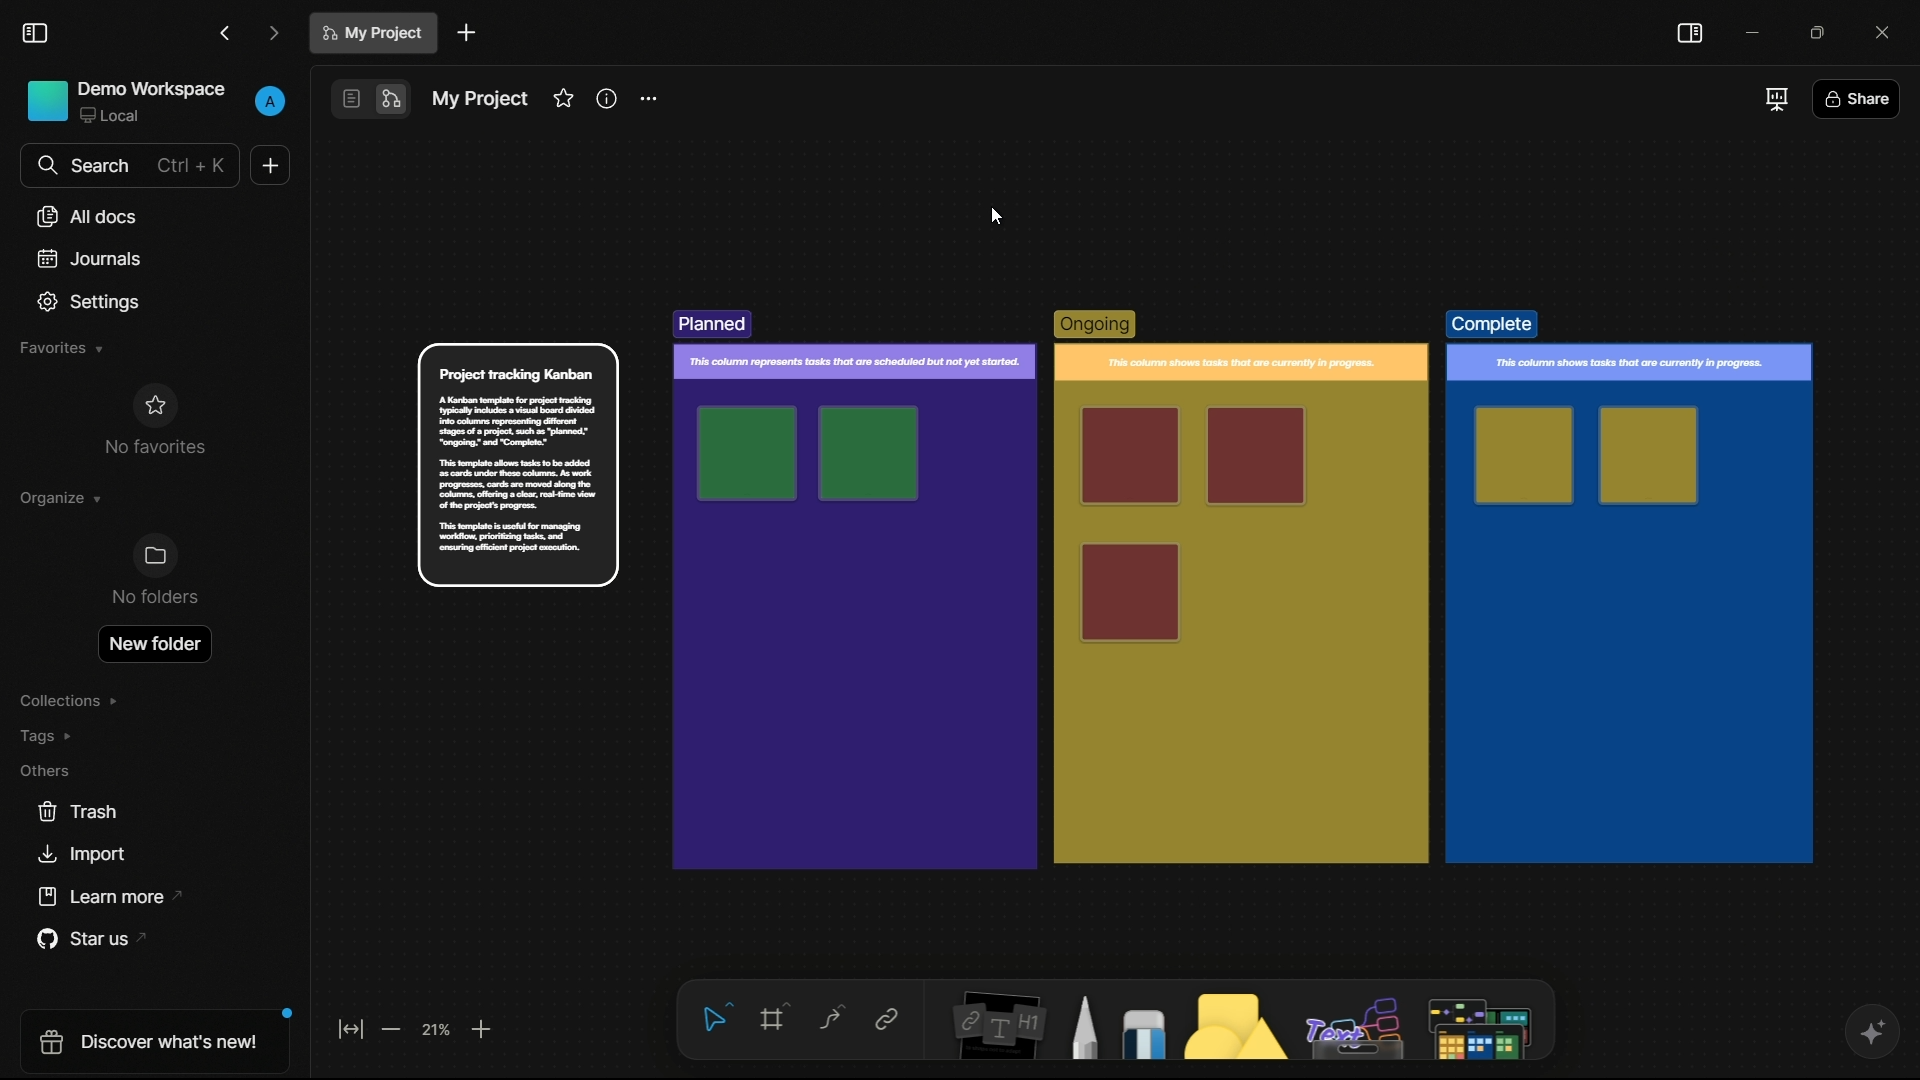 This screenshot has height=1080, width=1920. What do you see at coordinates (90, 302) in the screenshot?
I see `settings` at bounding box center [90, 302].